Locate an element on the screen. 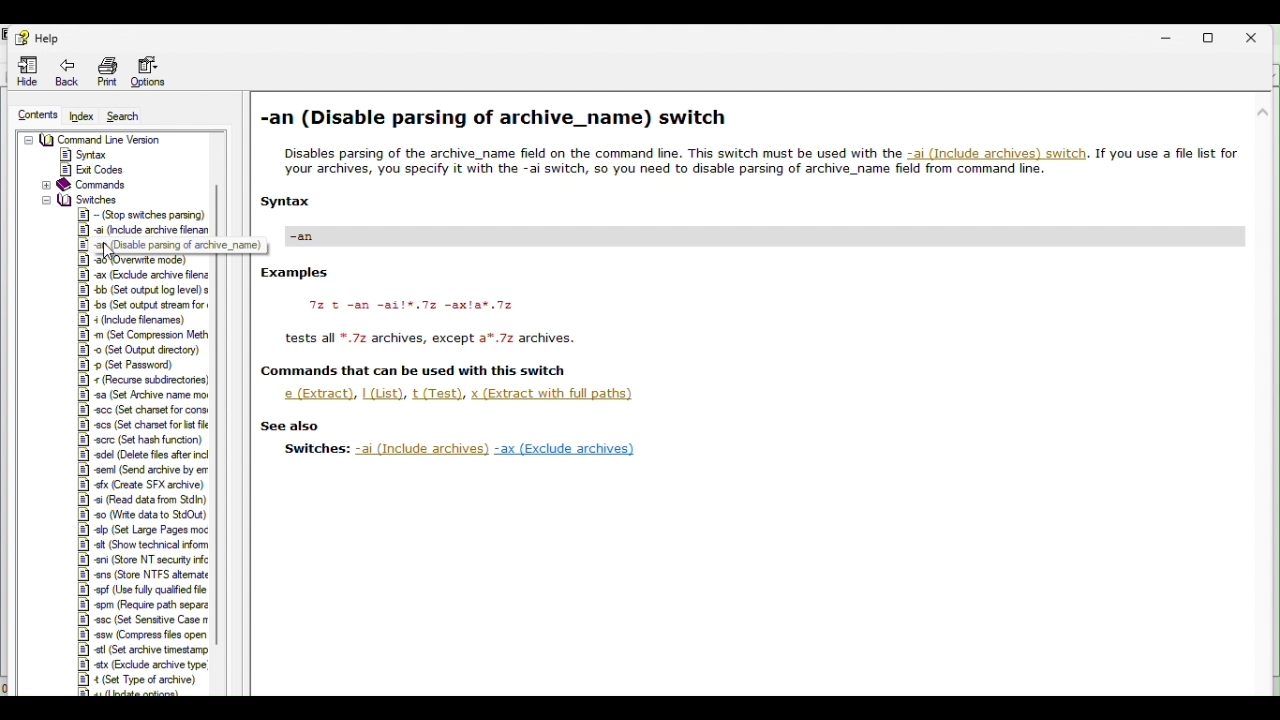  overwrte mode) is located at coordinates (137, 261).